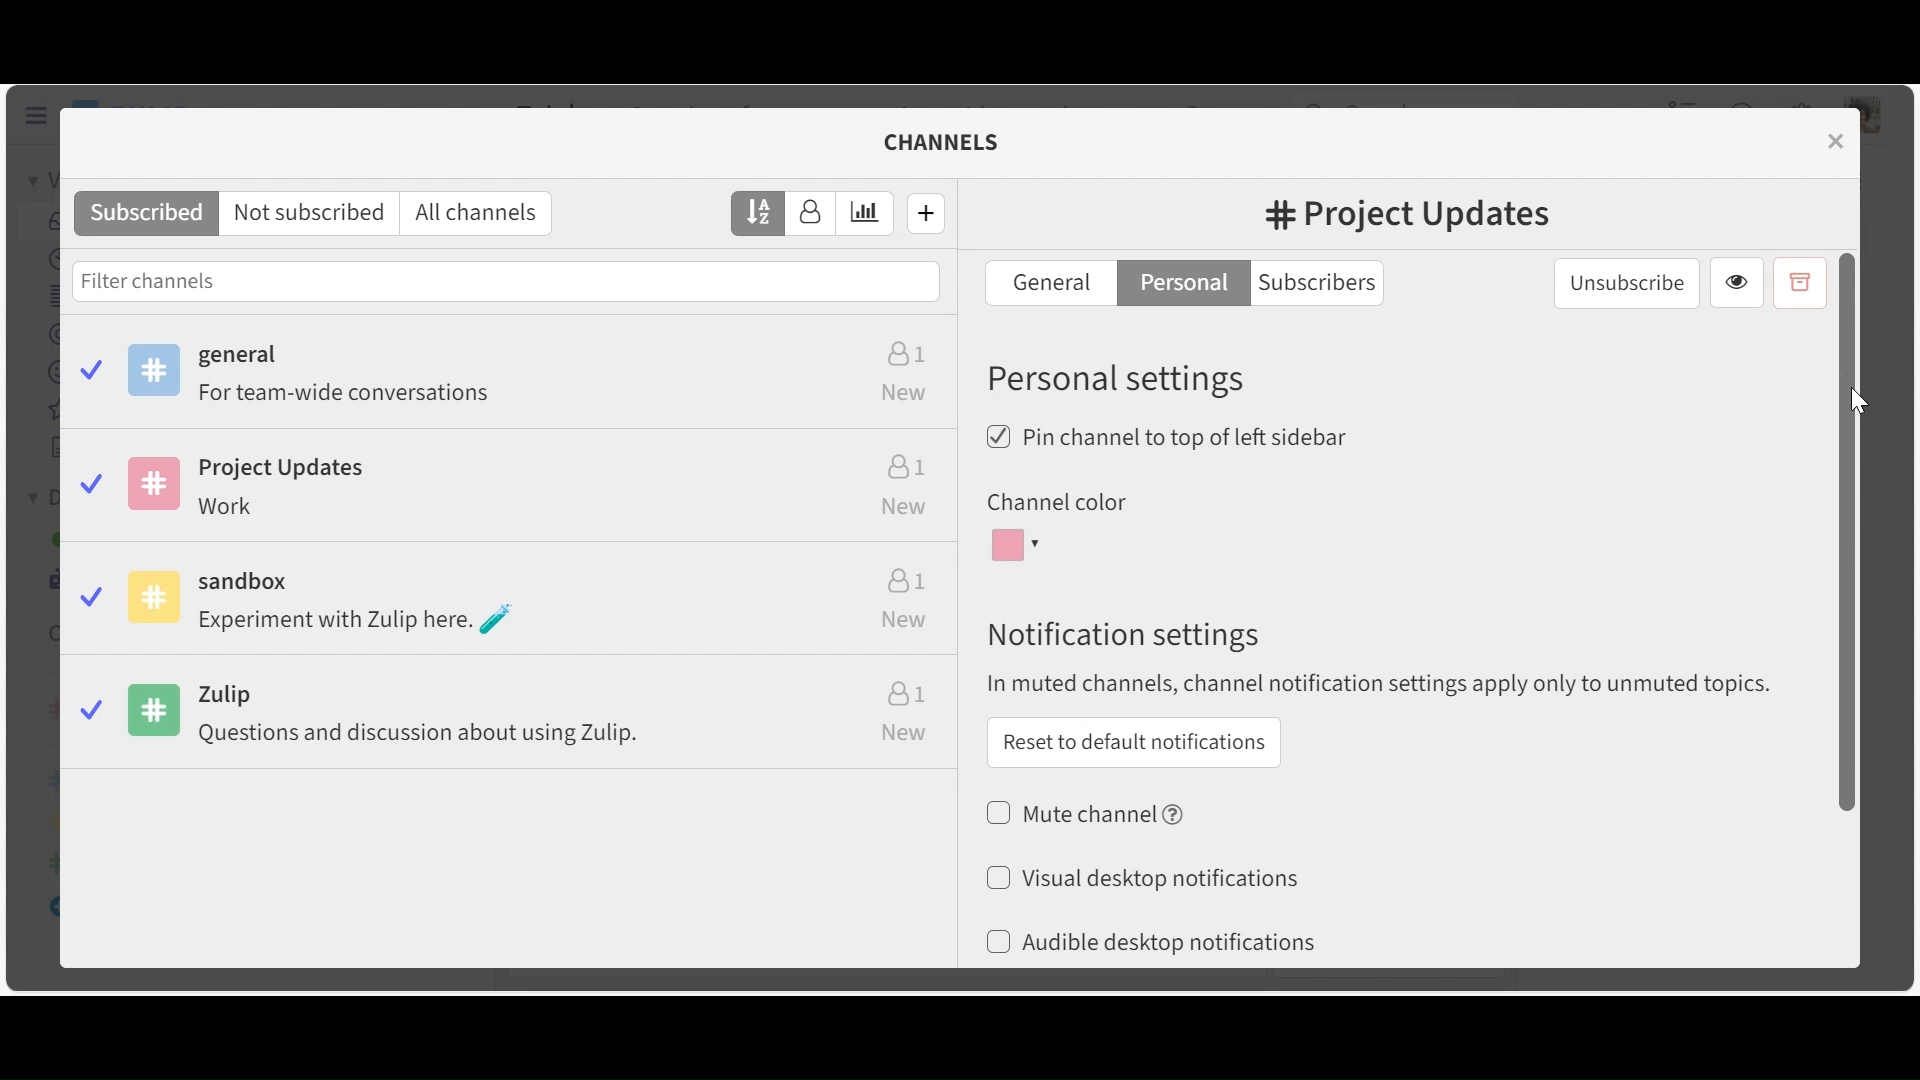  What do you see at coordinates (1737, 285) in the screenshot?
I see `View channel` at bounding box center [1737, 285].